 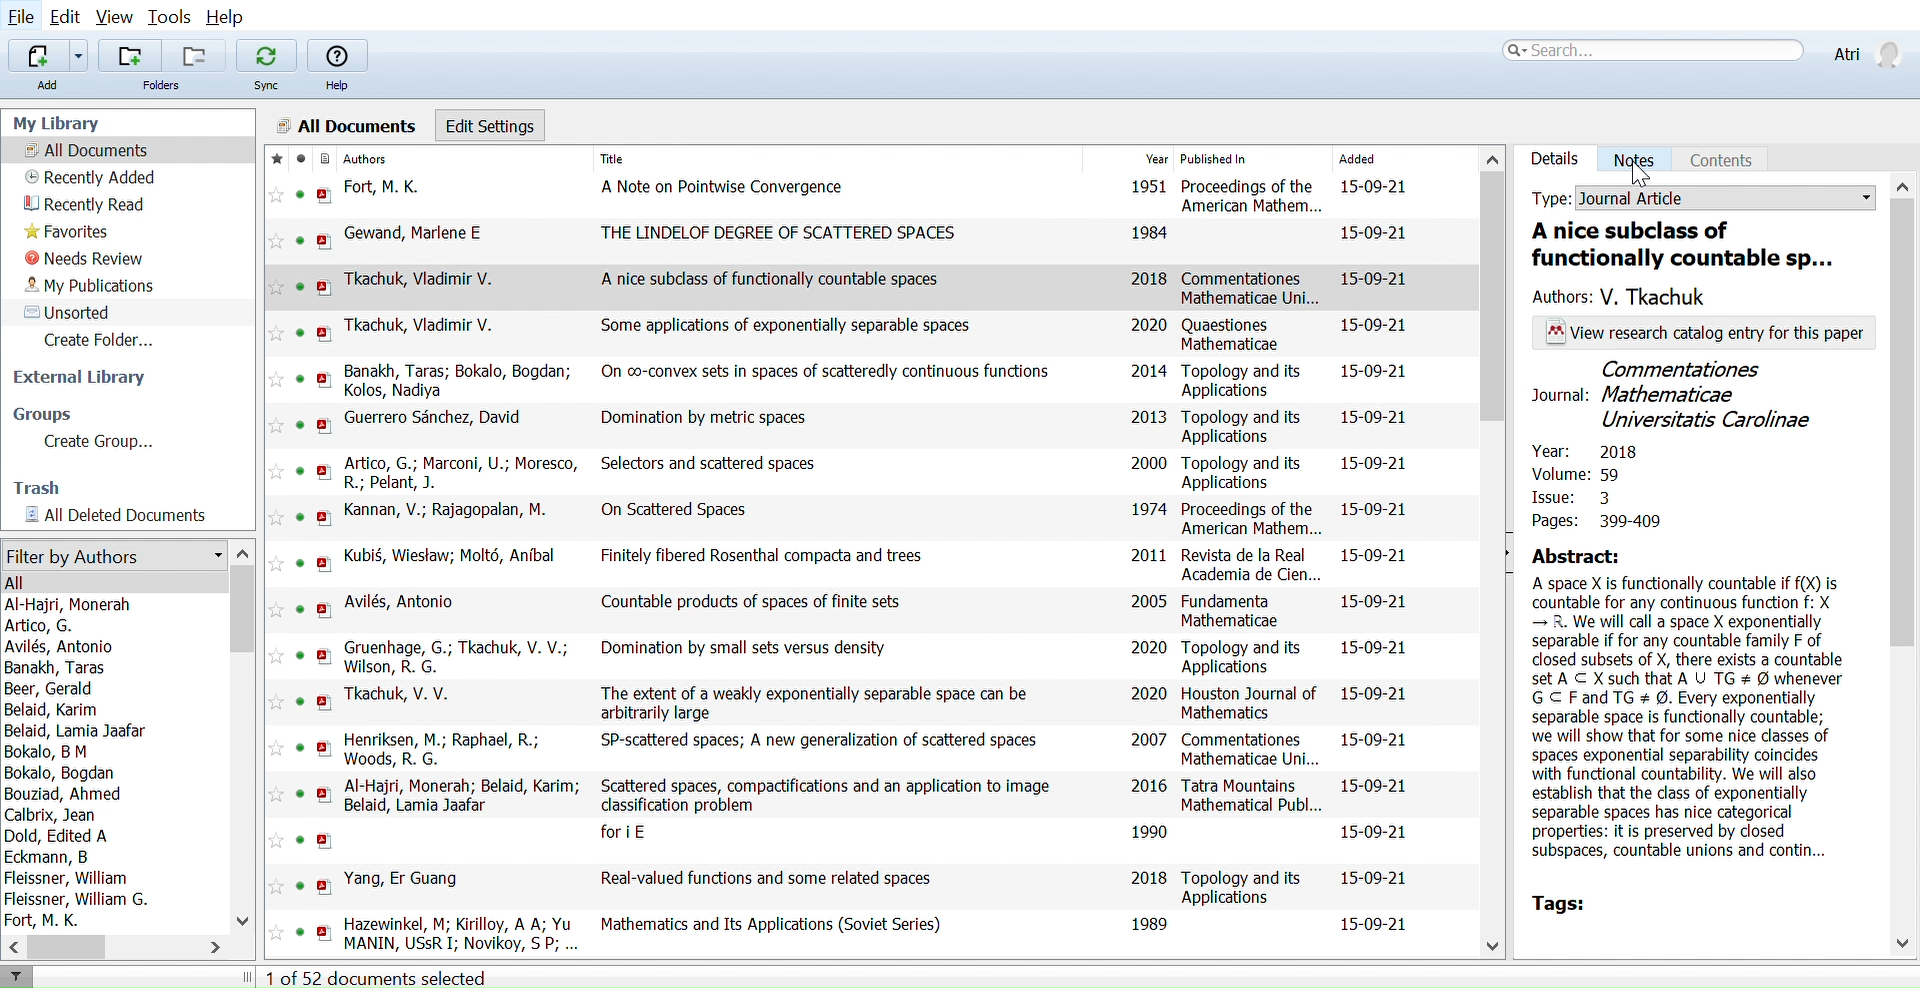 What do you see at coordinates (41, 626) in the screenshot?
I see `Artico, G.` at bounding box center [41, 626].